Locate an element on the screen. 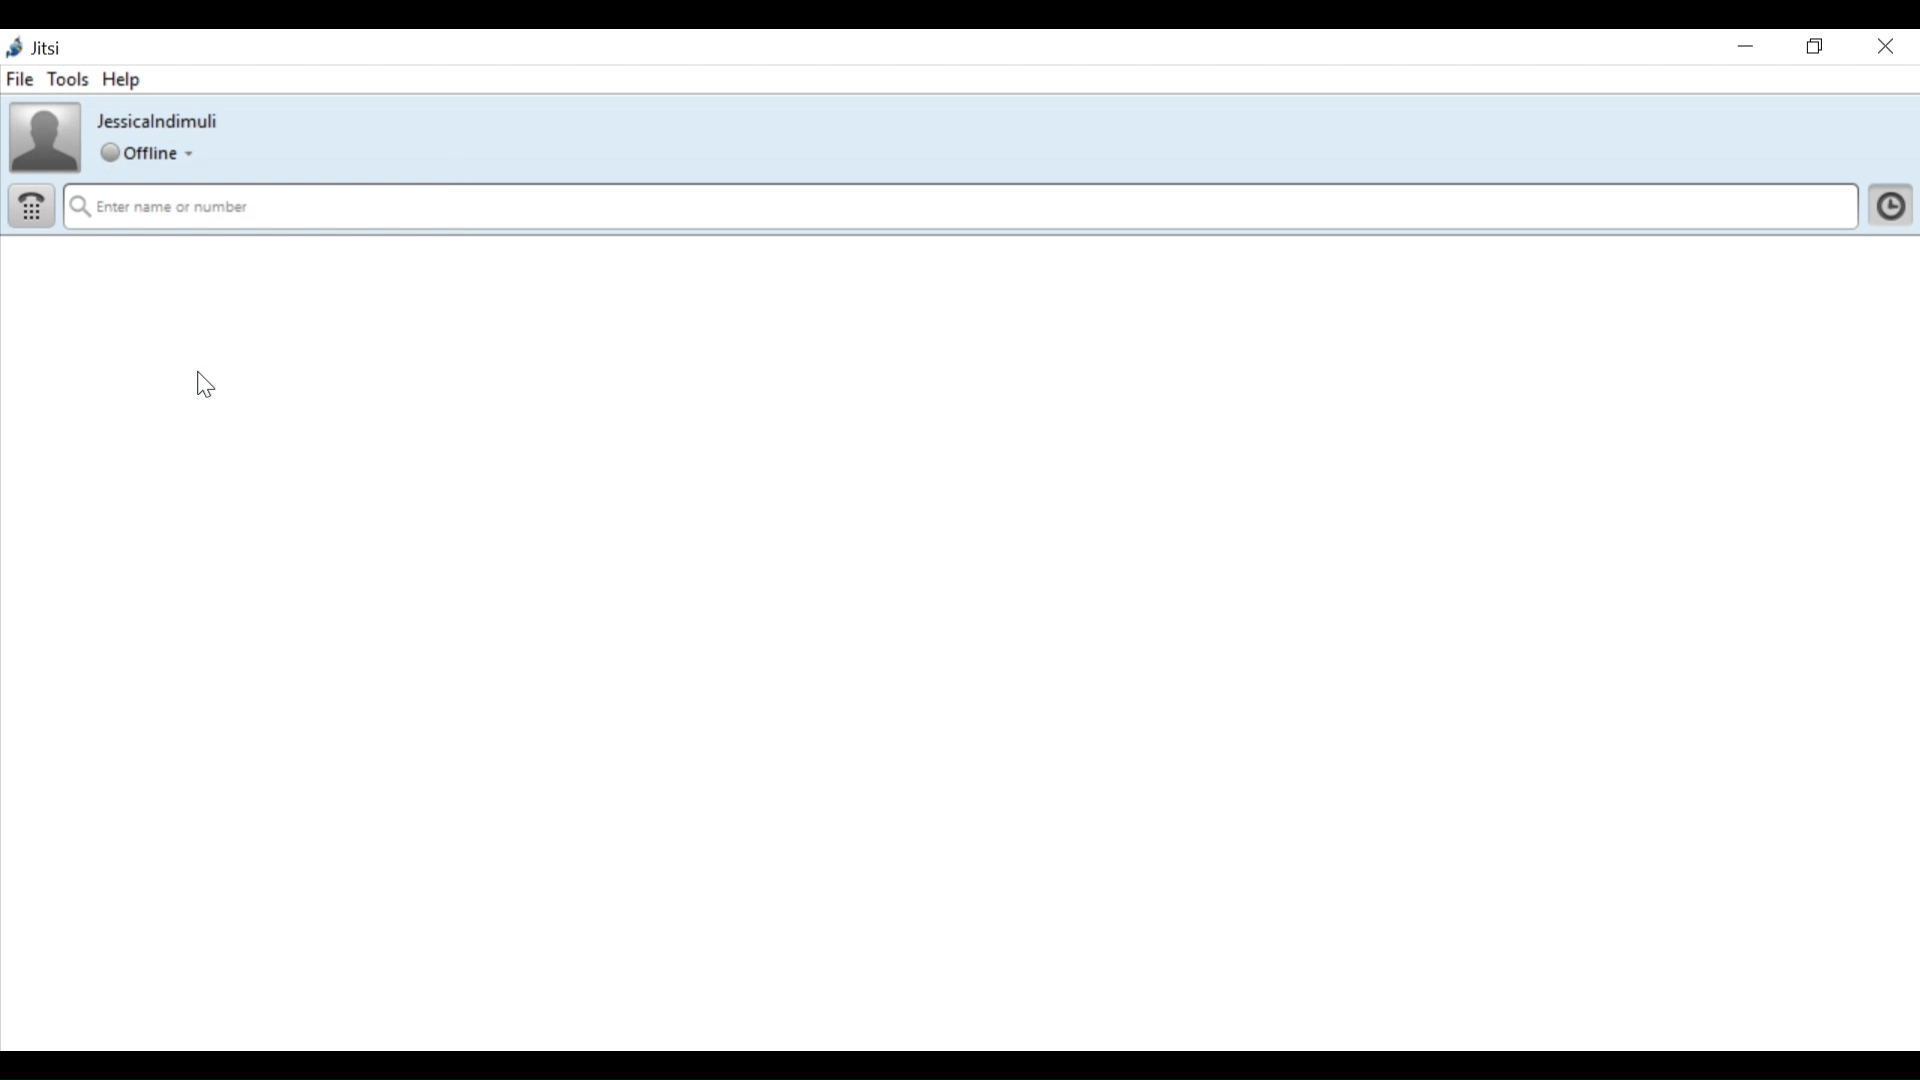 The height and width of the screenshot is (1080, 1920). Tools is located at coordinates (67, 80).